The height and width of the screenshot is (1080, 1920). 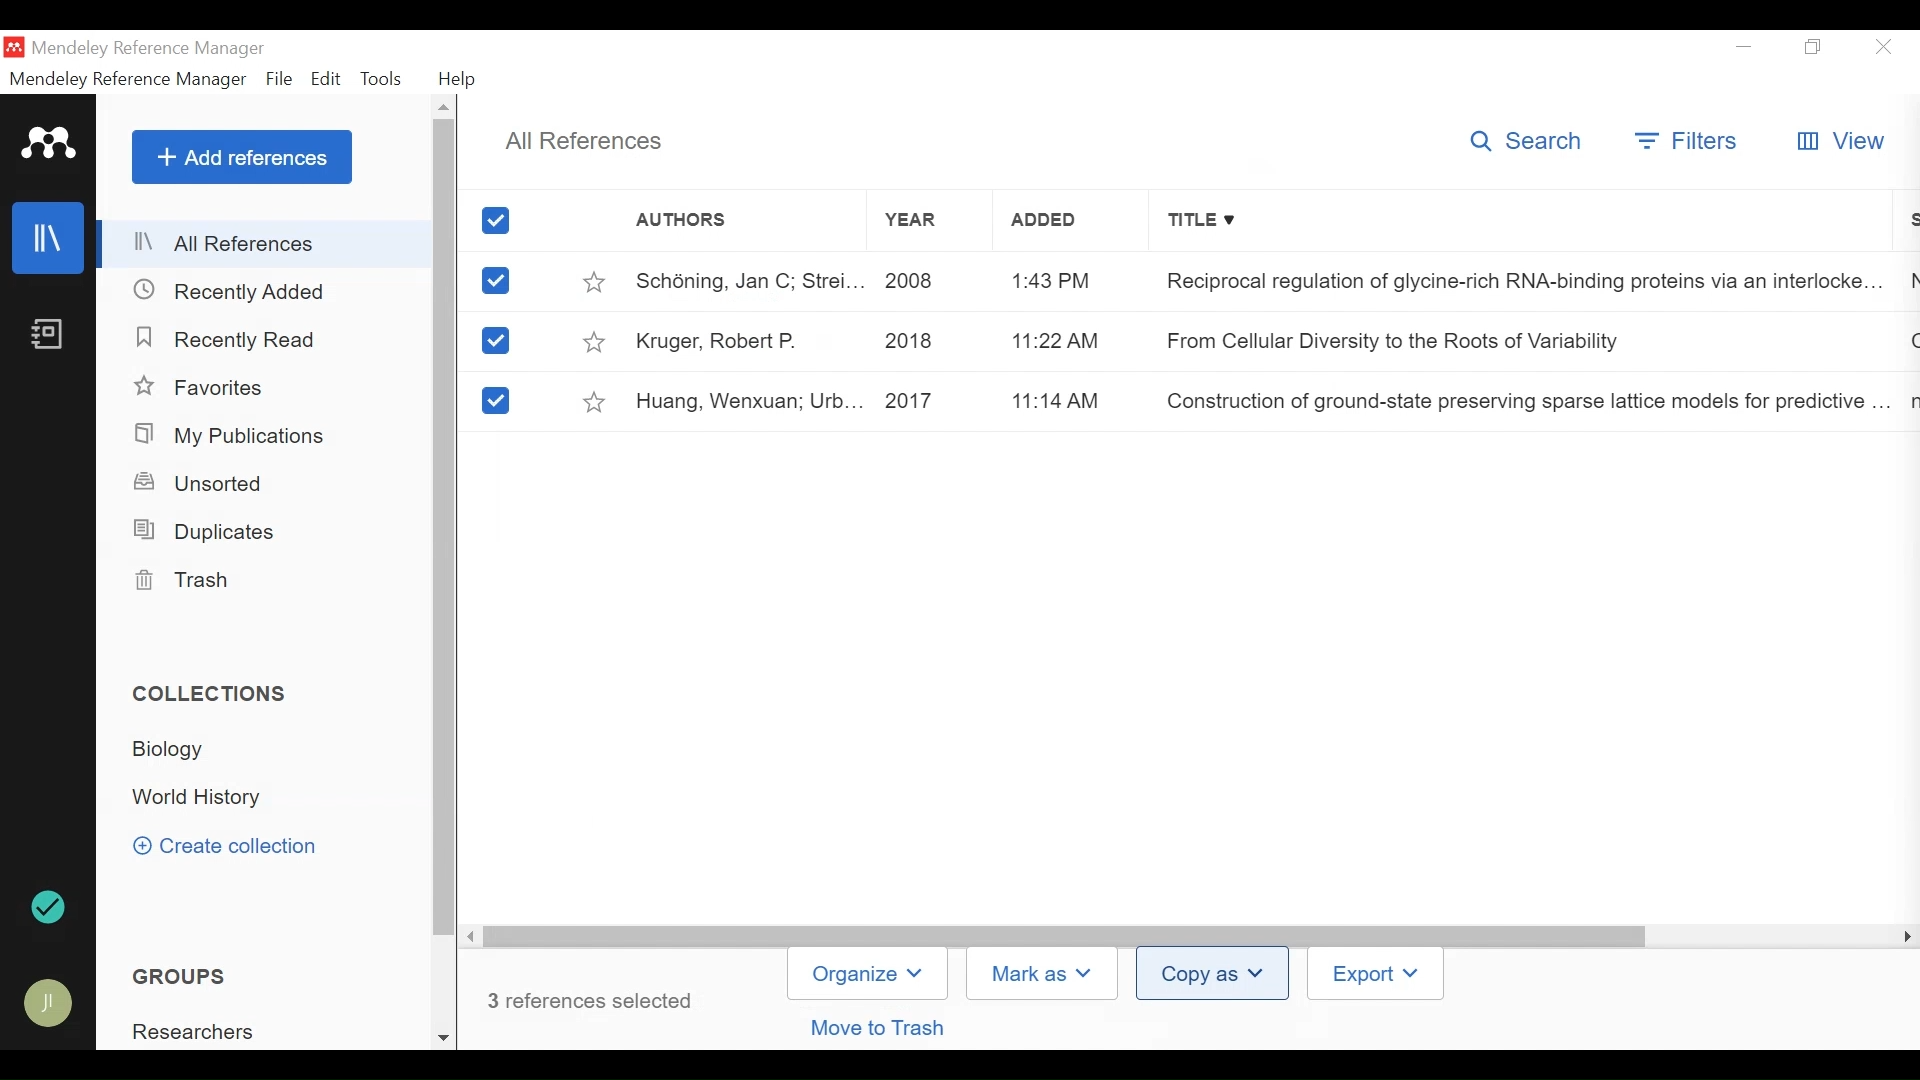 What do you see at coordinates (382, 79) in the screenshot?
I see `Tools` at bounding box center [382, 79].